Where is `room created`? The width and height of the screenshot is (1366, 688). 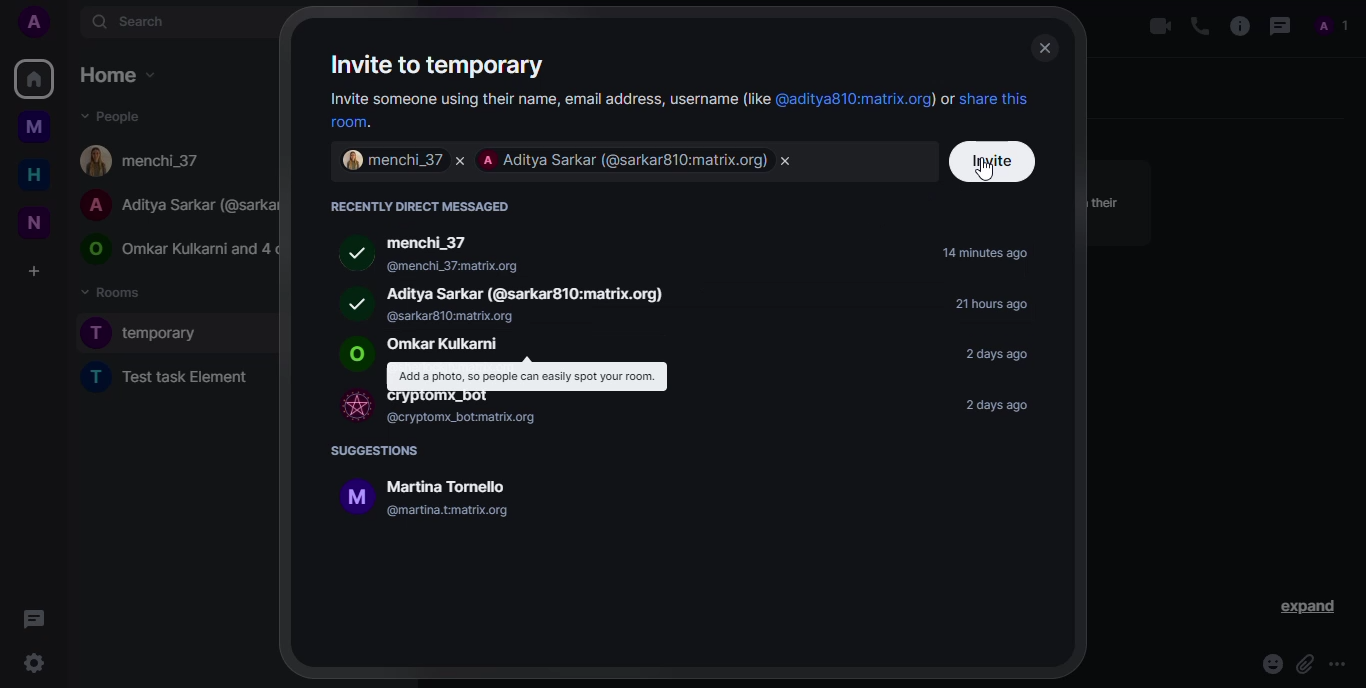 room created is located at coordinates (151, 333).